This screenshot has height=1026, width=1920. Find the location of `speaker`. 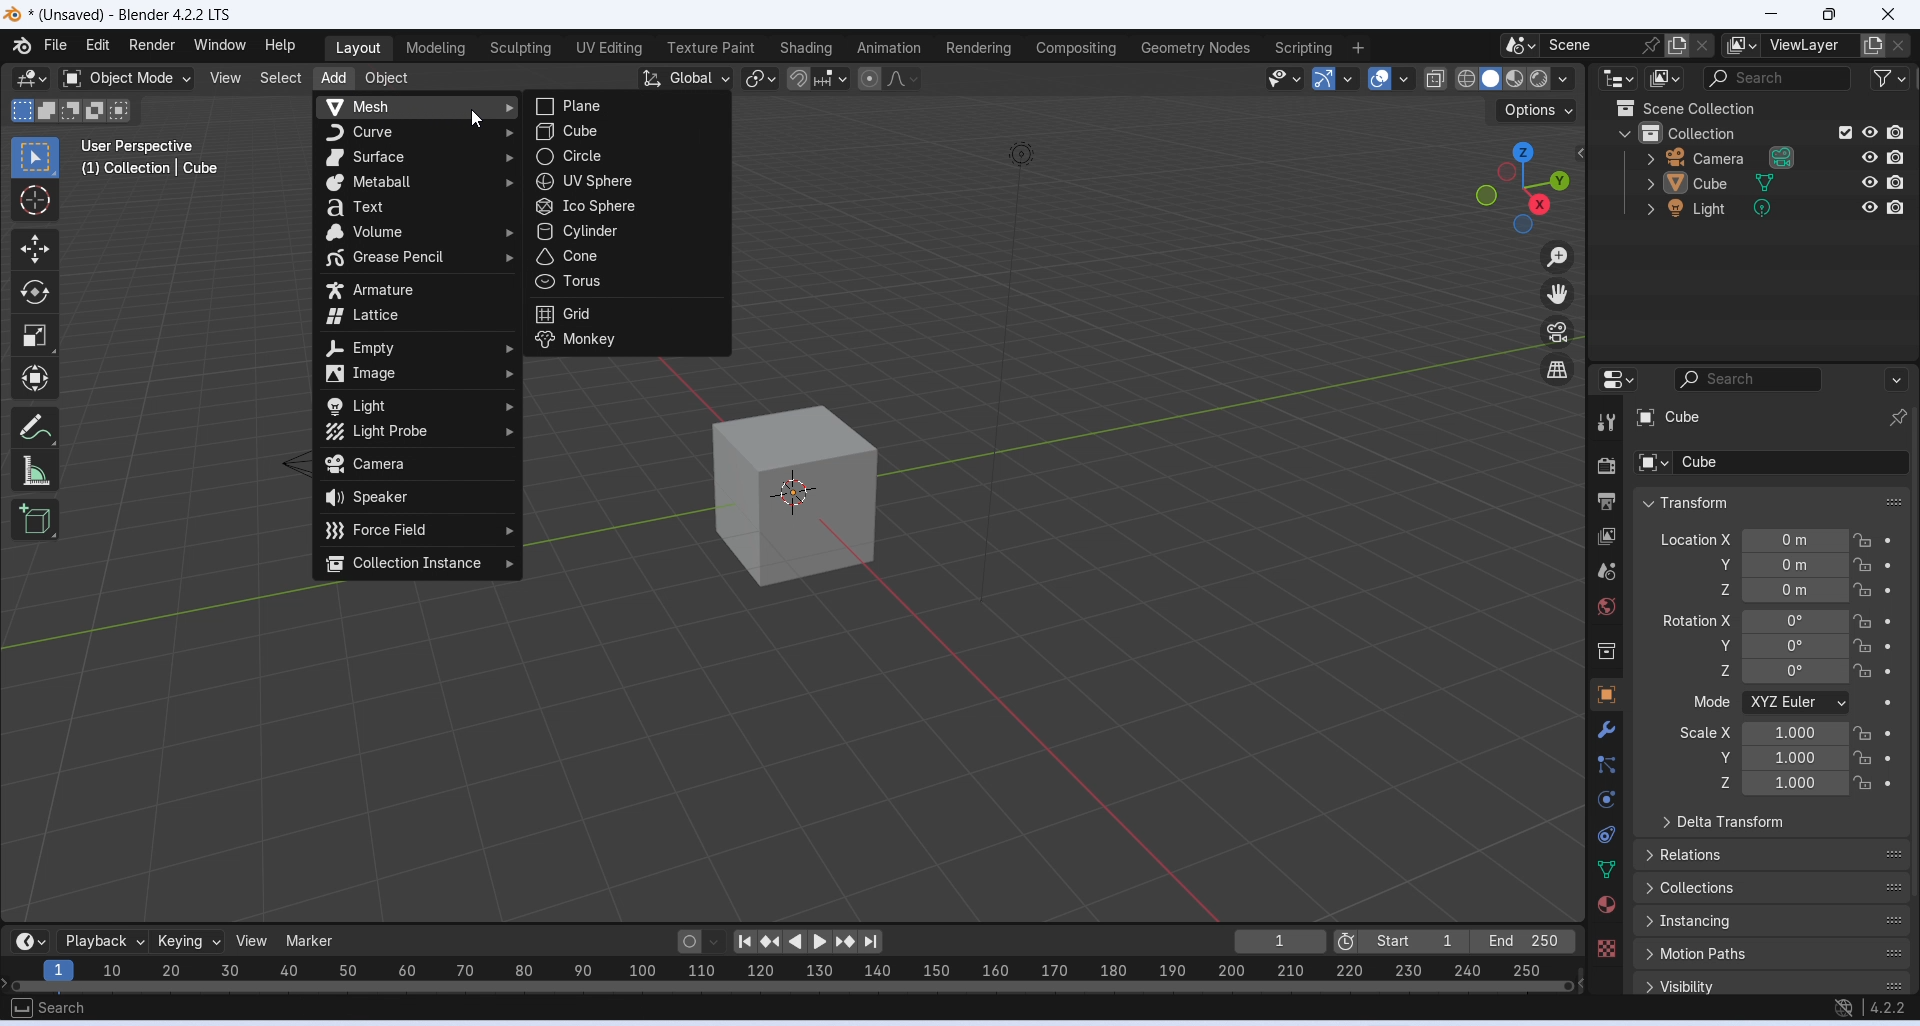

speaker is located at coordinates (417, 497).